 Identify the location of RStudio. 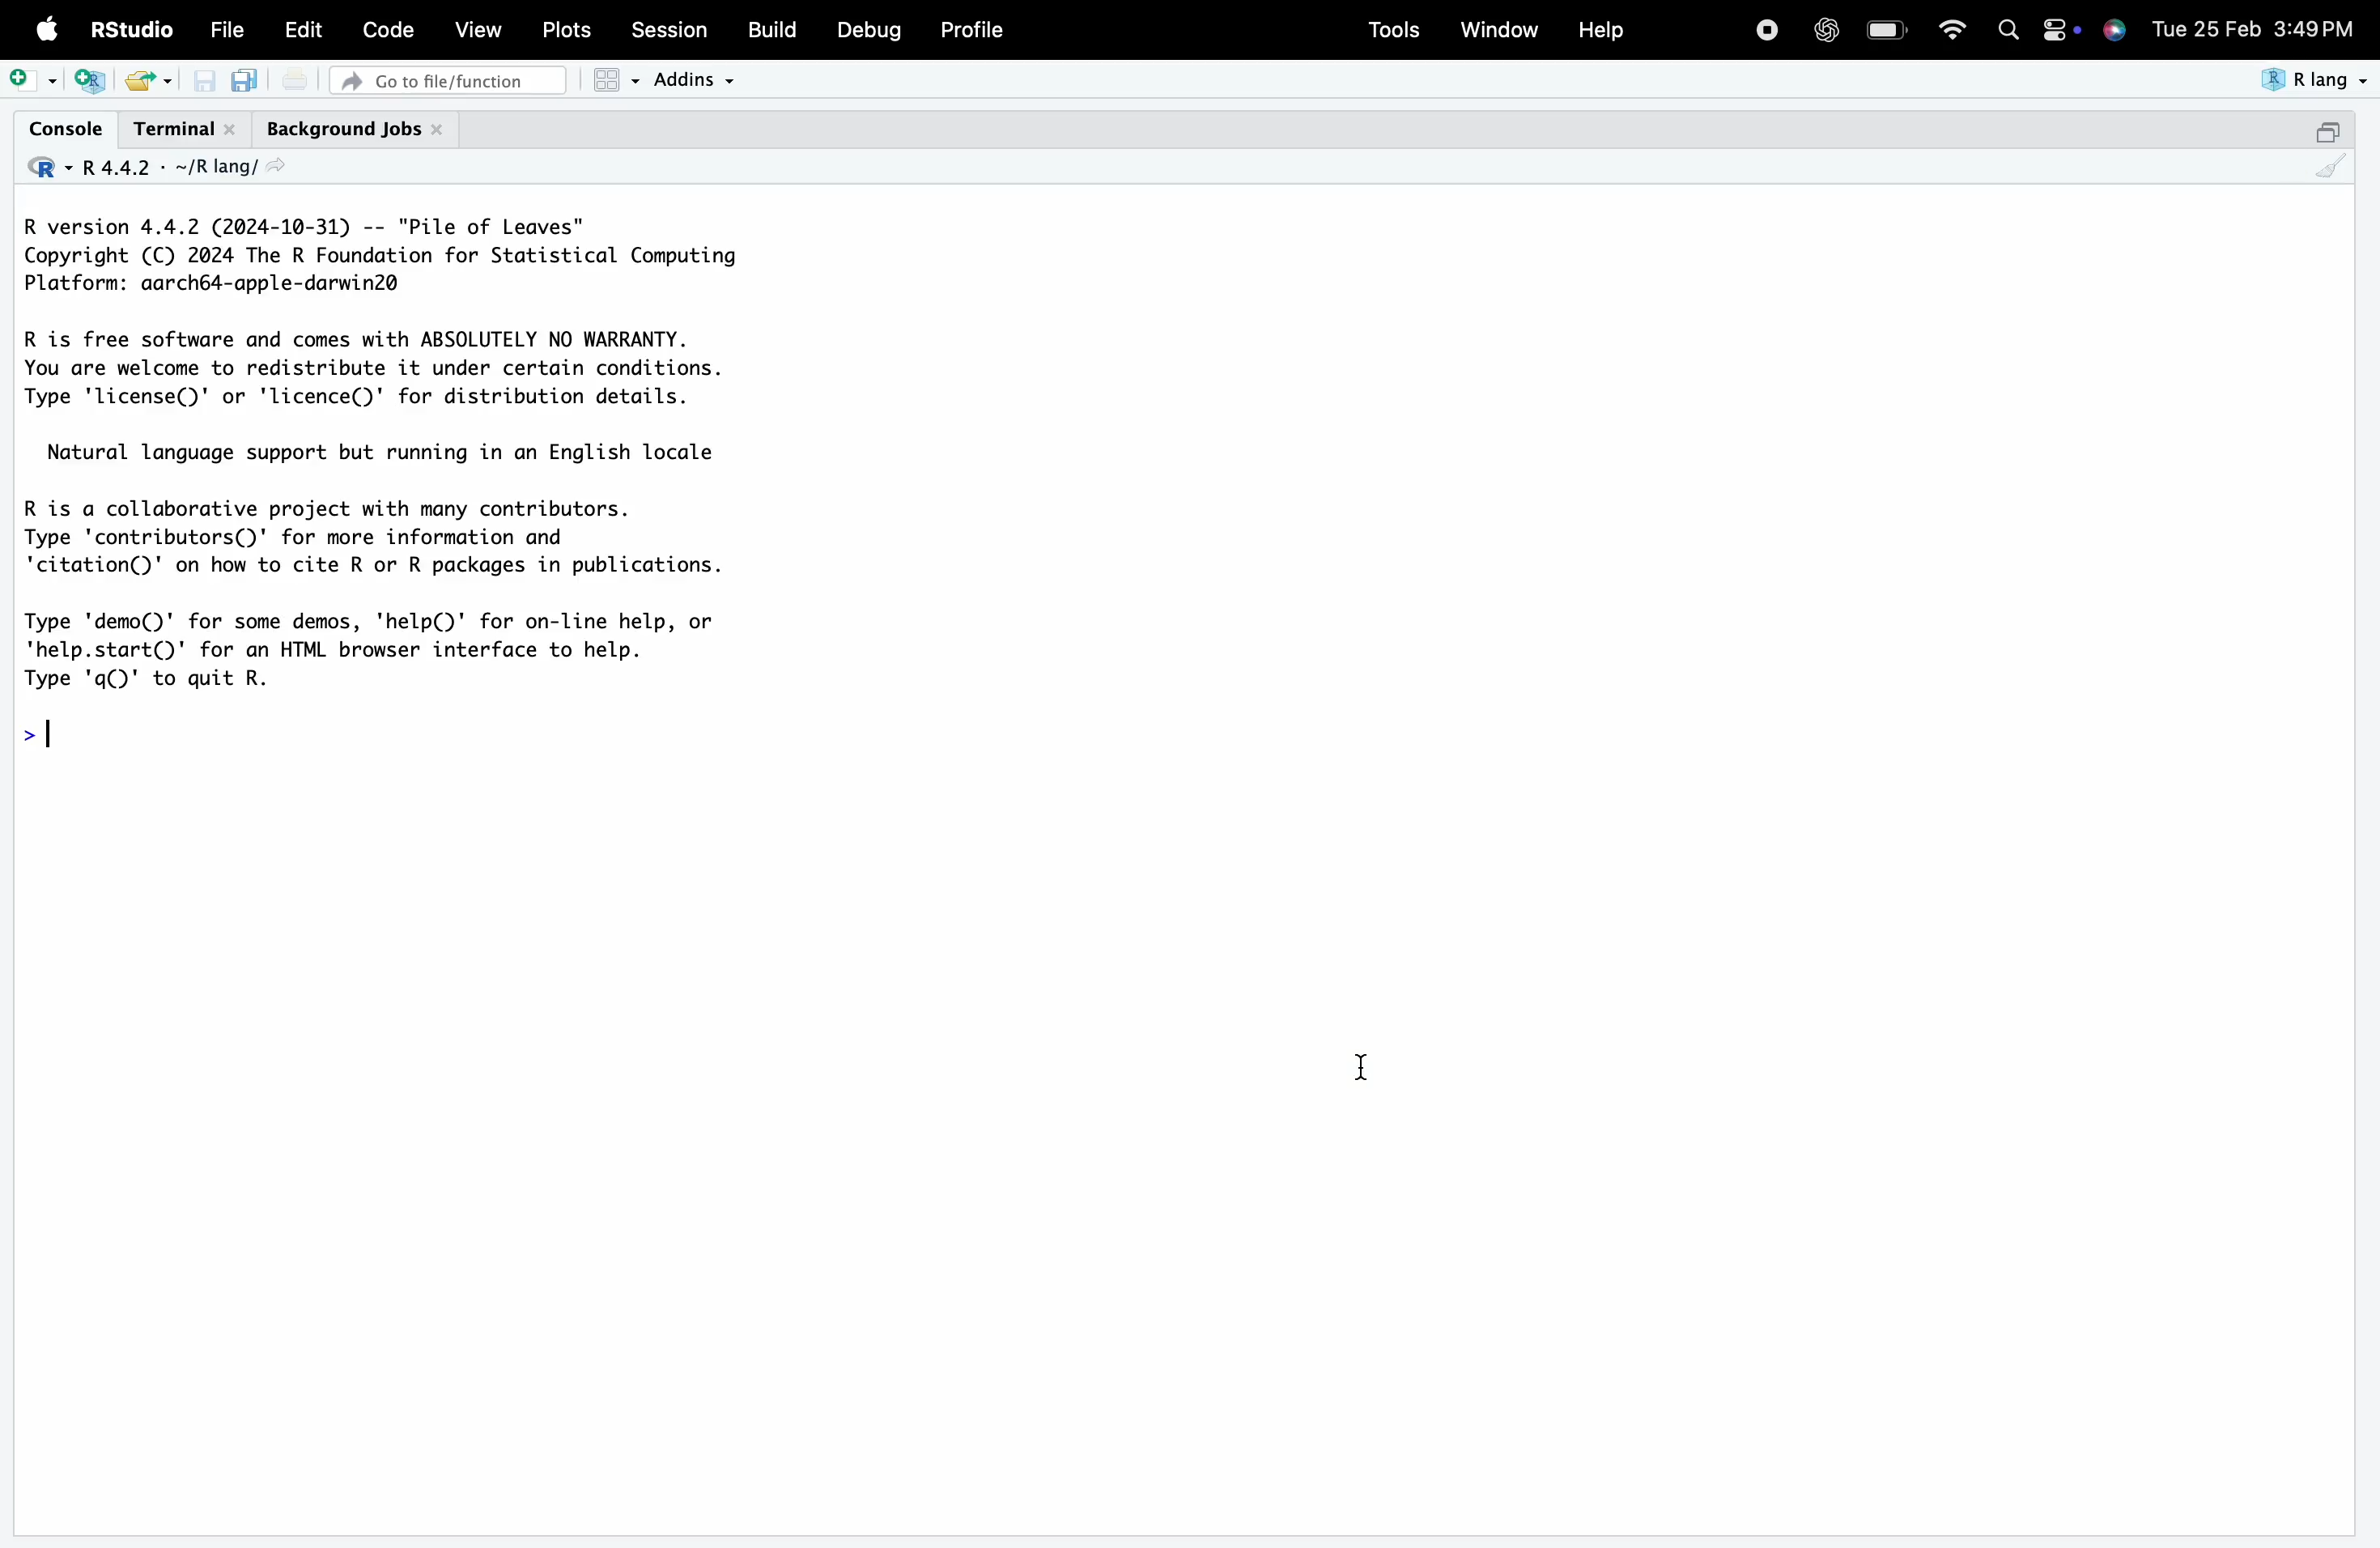
(129, 29).